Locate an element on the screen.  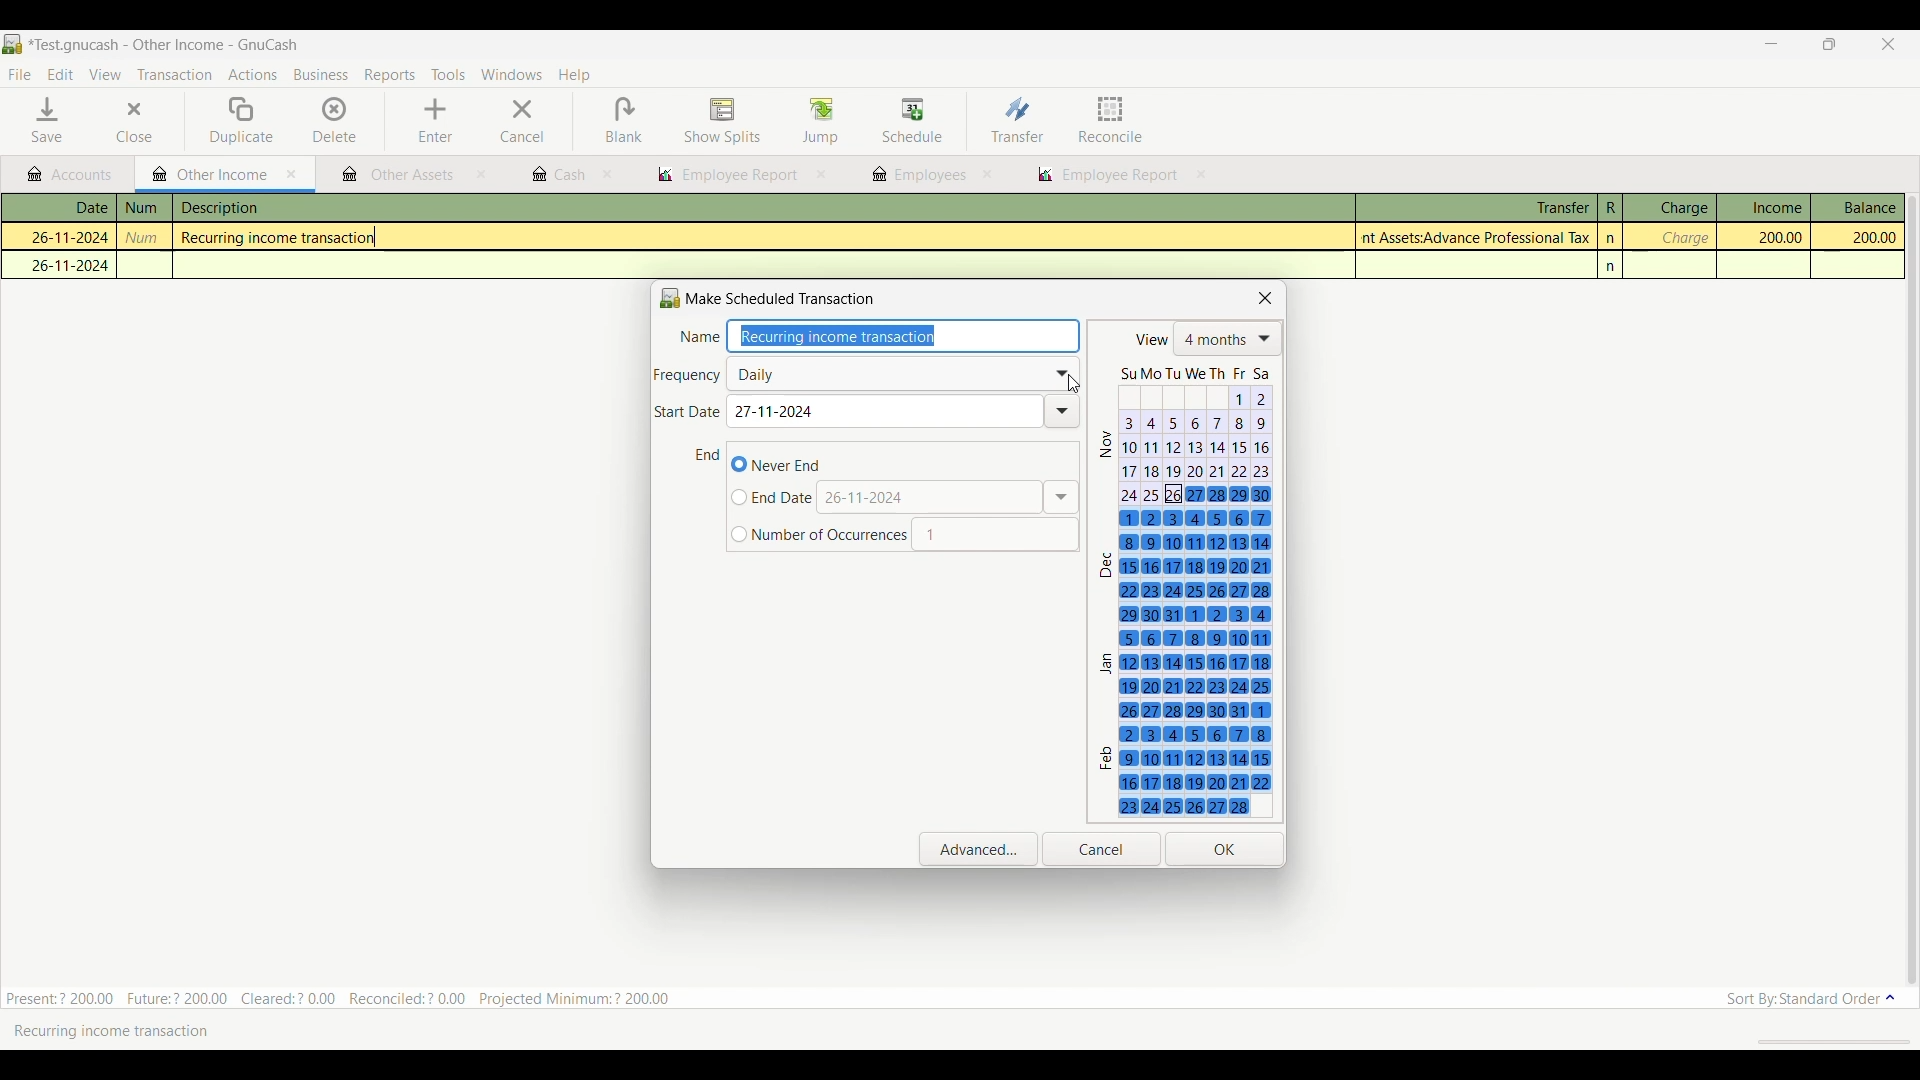
close is located at coordinates (609, 175).